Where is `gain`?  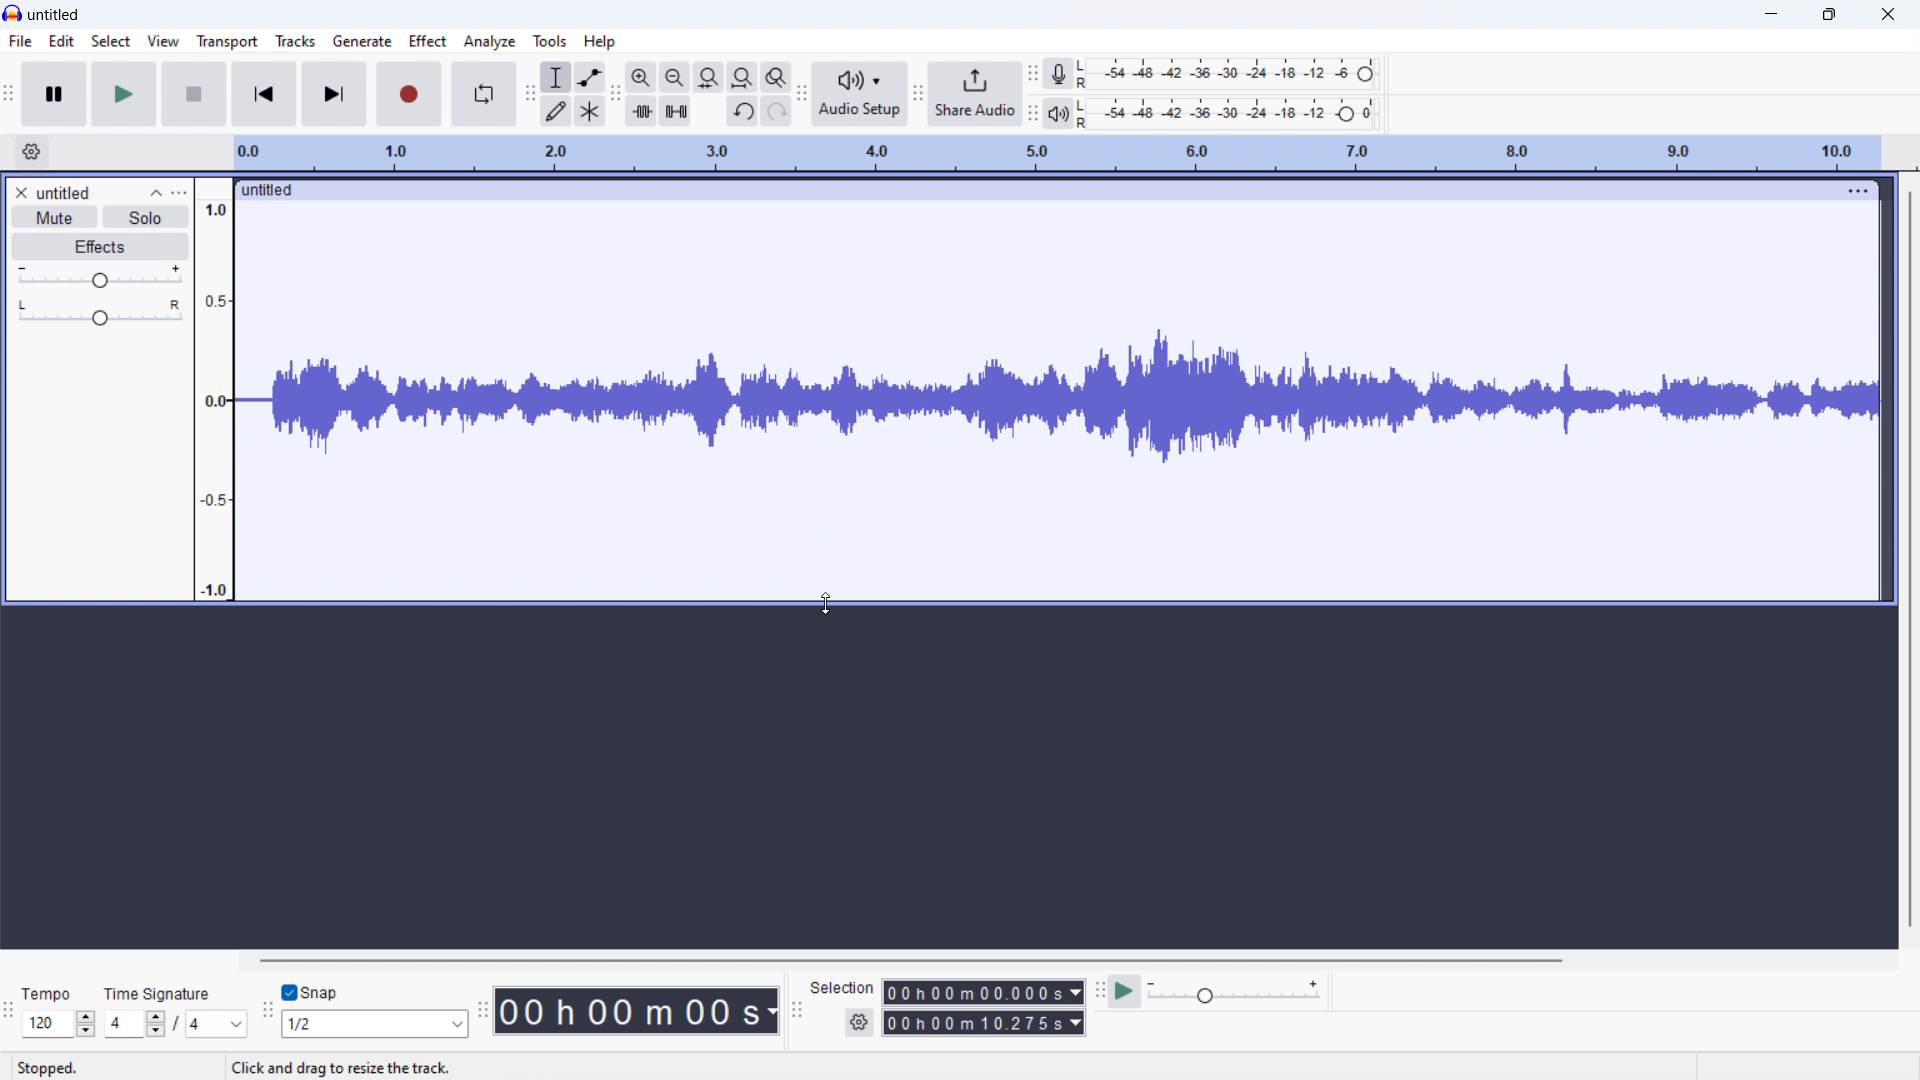
gain is located at coordinates (101, 277).